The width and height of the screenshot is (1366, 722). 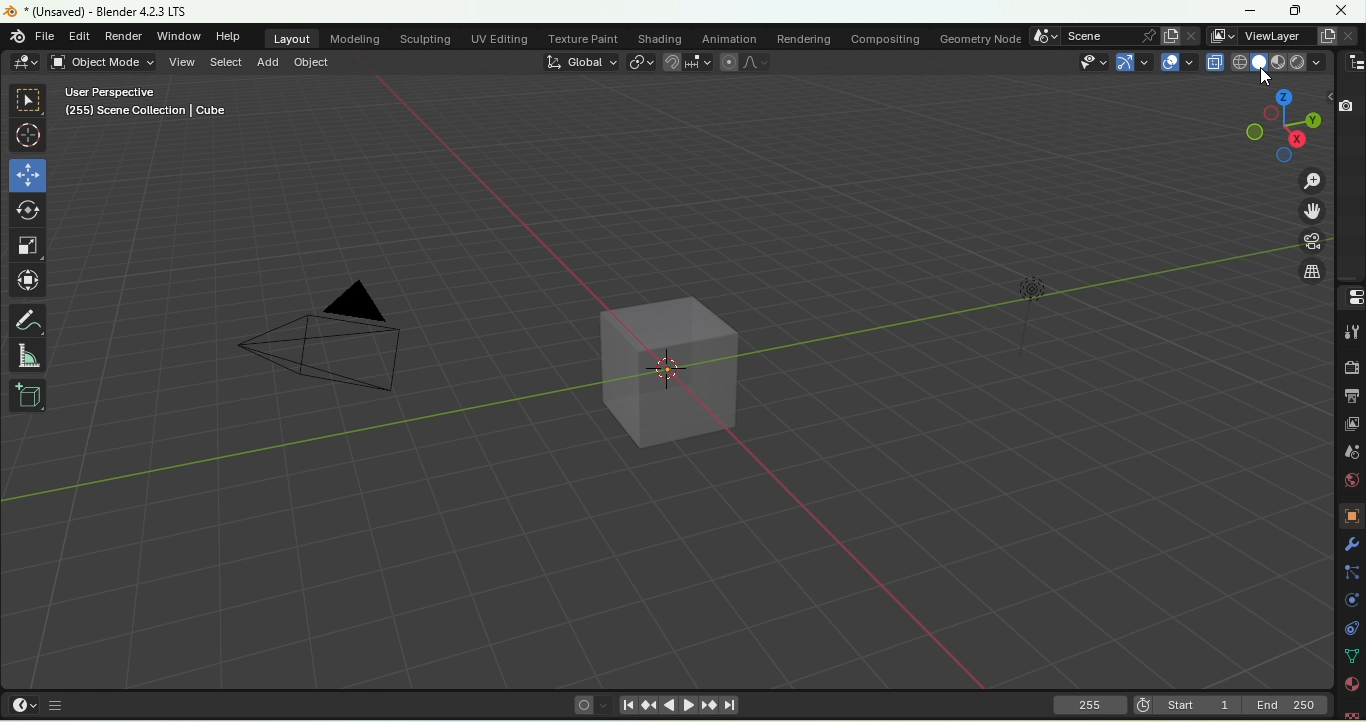 What do you see at coordinates (1351, 603) in the screenshot?
I see `Physics` at bounding box center [1351, 603].